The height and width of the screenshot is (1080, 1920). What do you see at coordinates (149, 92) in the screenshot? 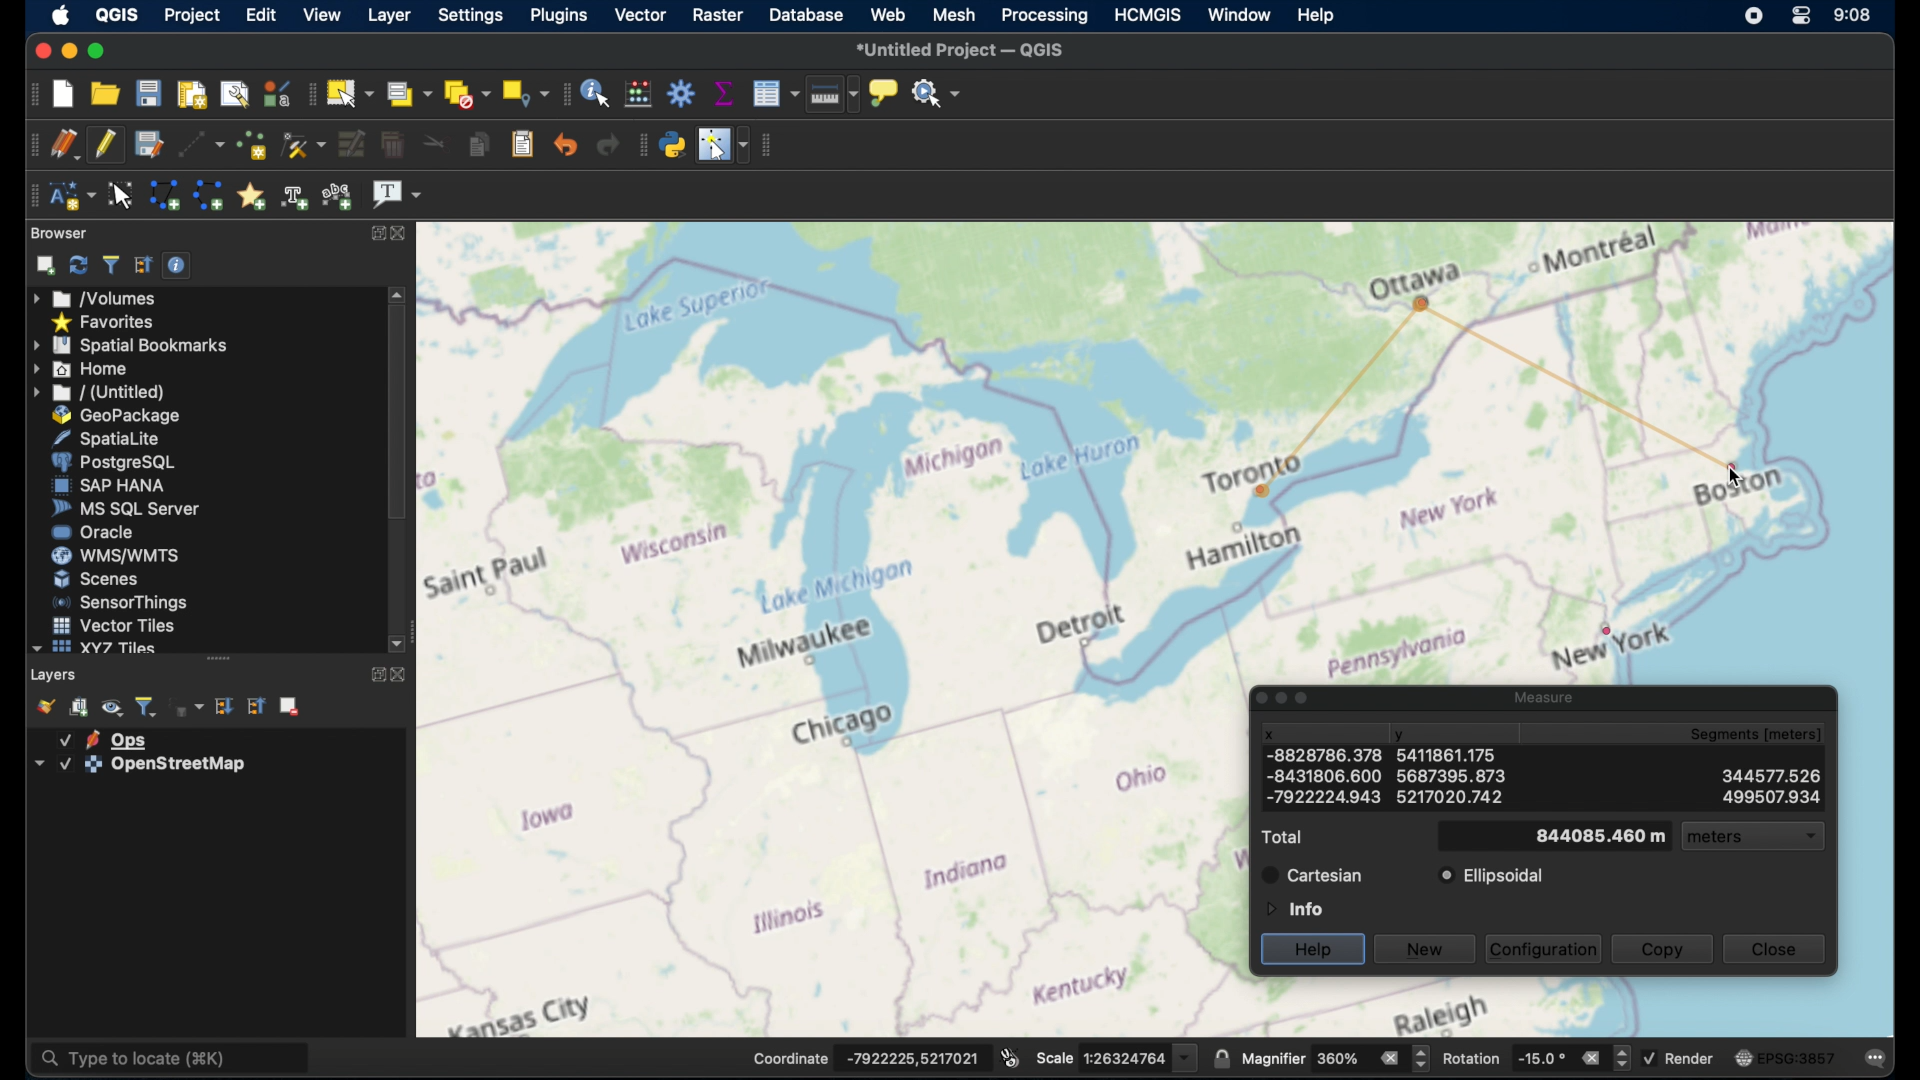
I see `save project` at bounding box center [149, 92].